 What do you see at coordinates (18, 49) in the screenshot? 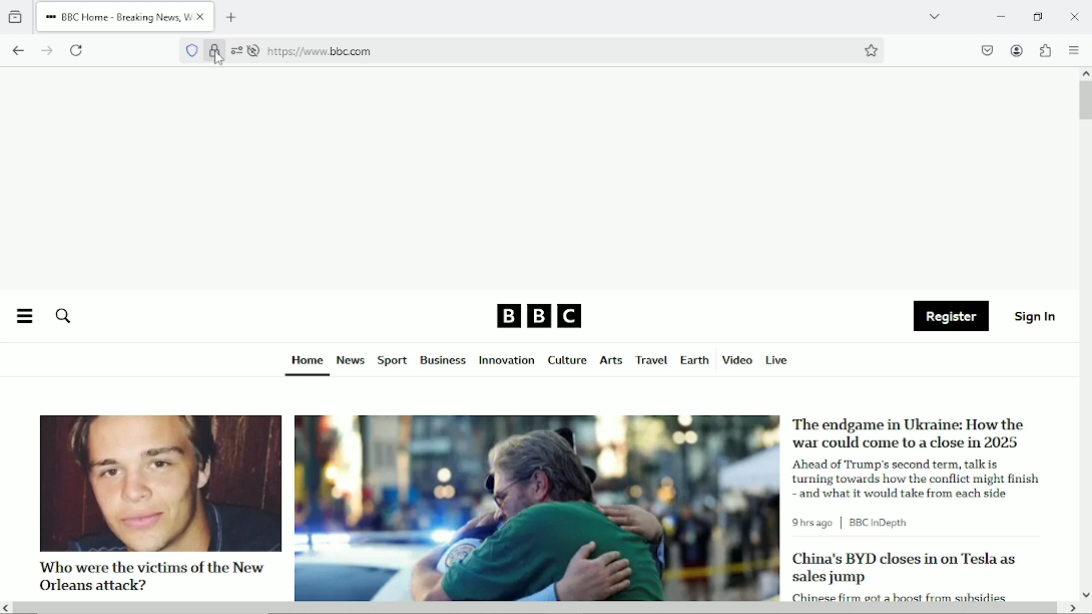
I see `go back` at bounding box center [18, 49].